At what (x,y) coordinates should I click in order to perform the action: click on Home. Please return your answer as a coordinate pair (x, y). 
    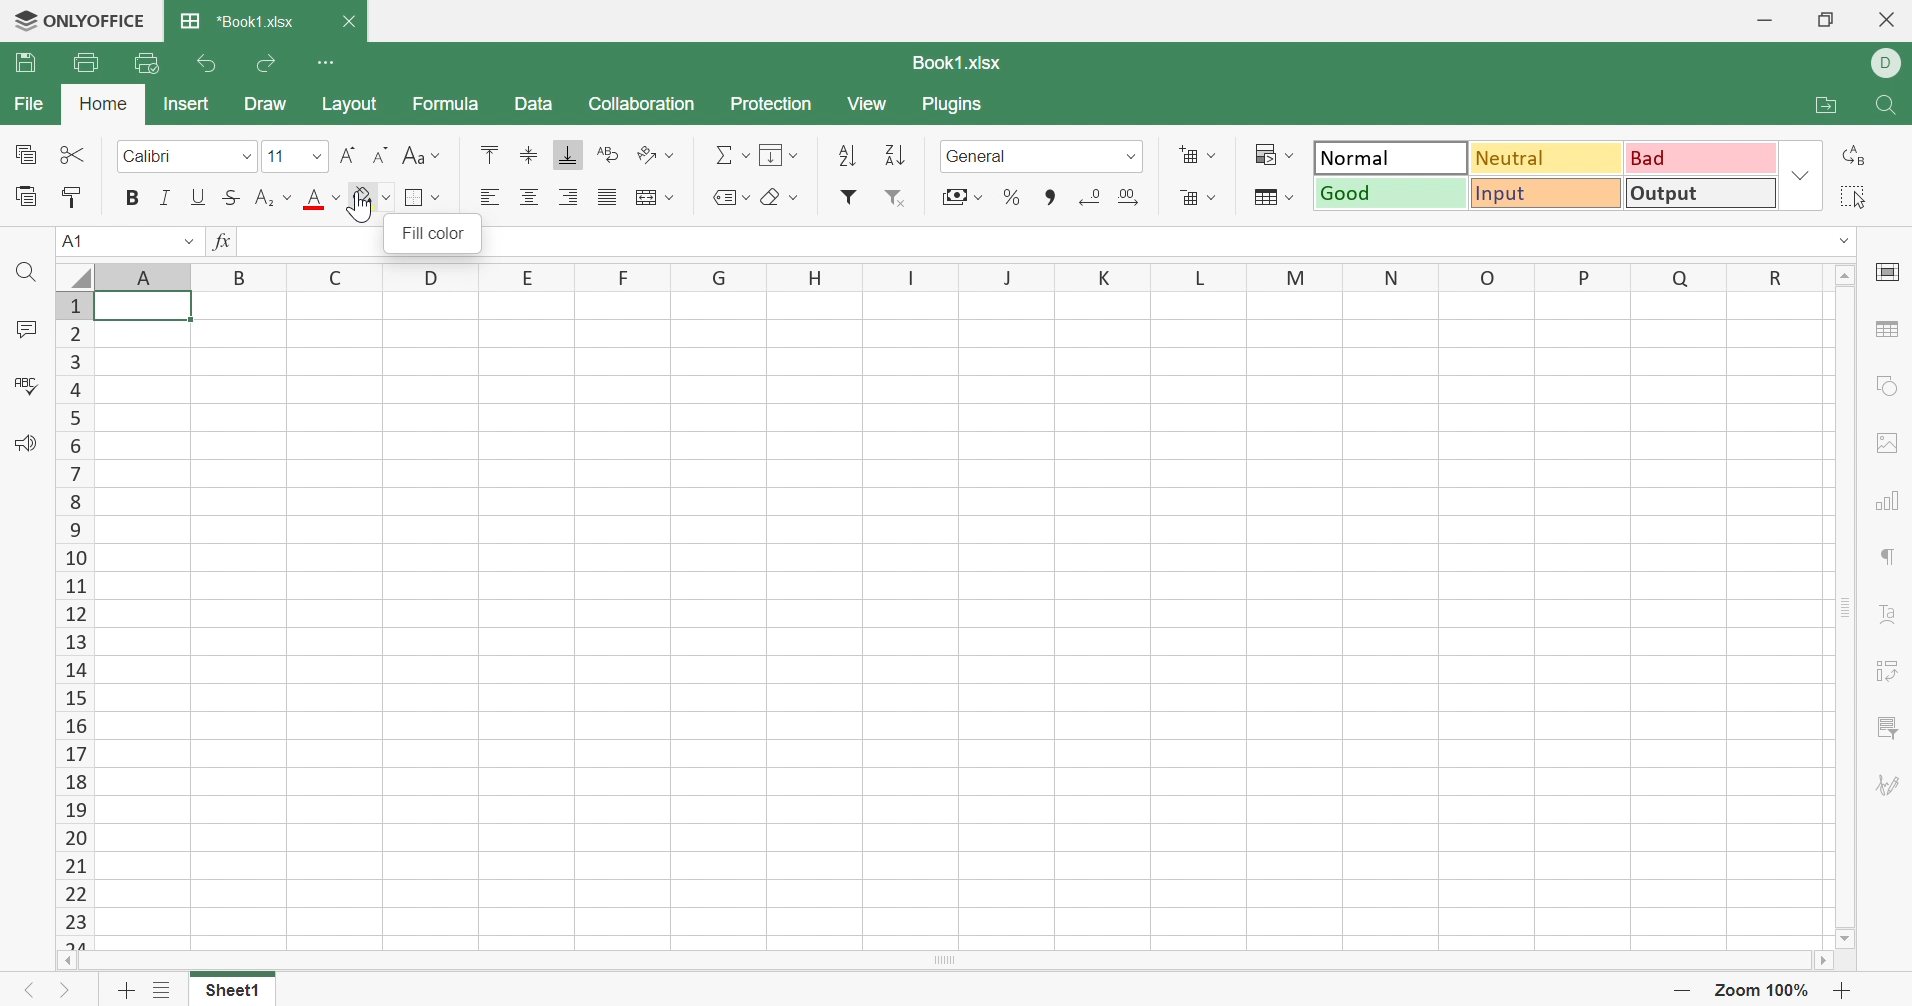
    Looking at the image, I should click on (104, 101).